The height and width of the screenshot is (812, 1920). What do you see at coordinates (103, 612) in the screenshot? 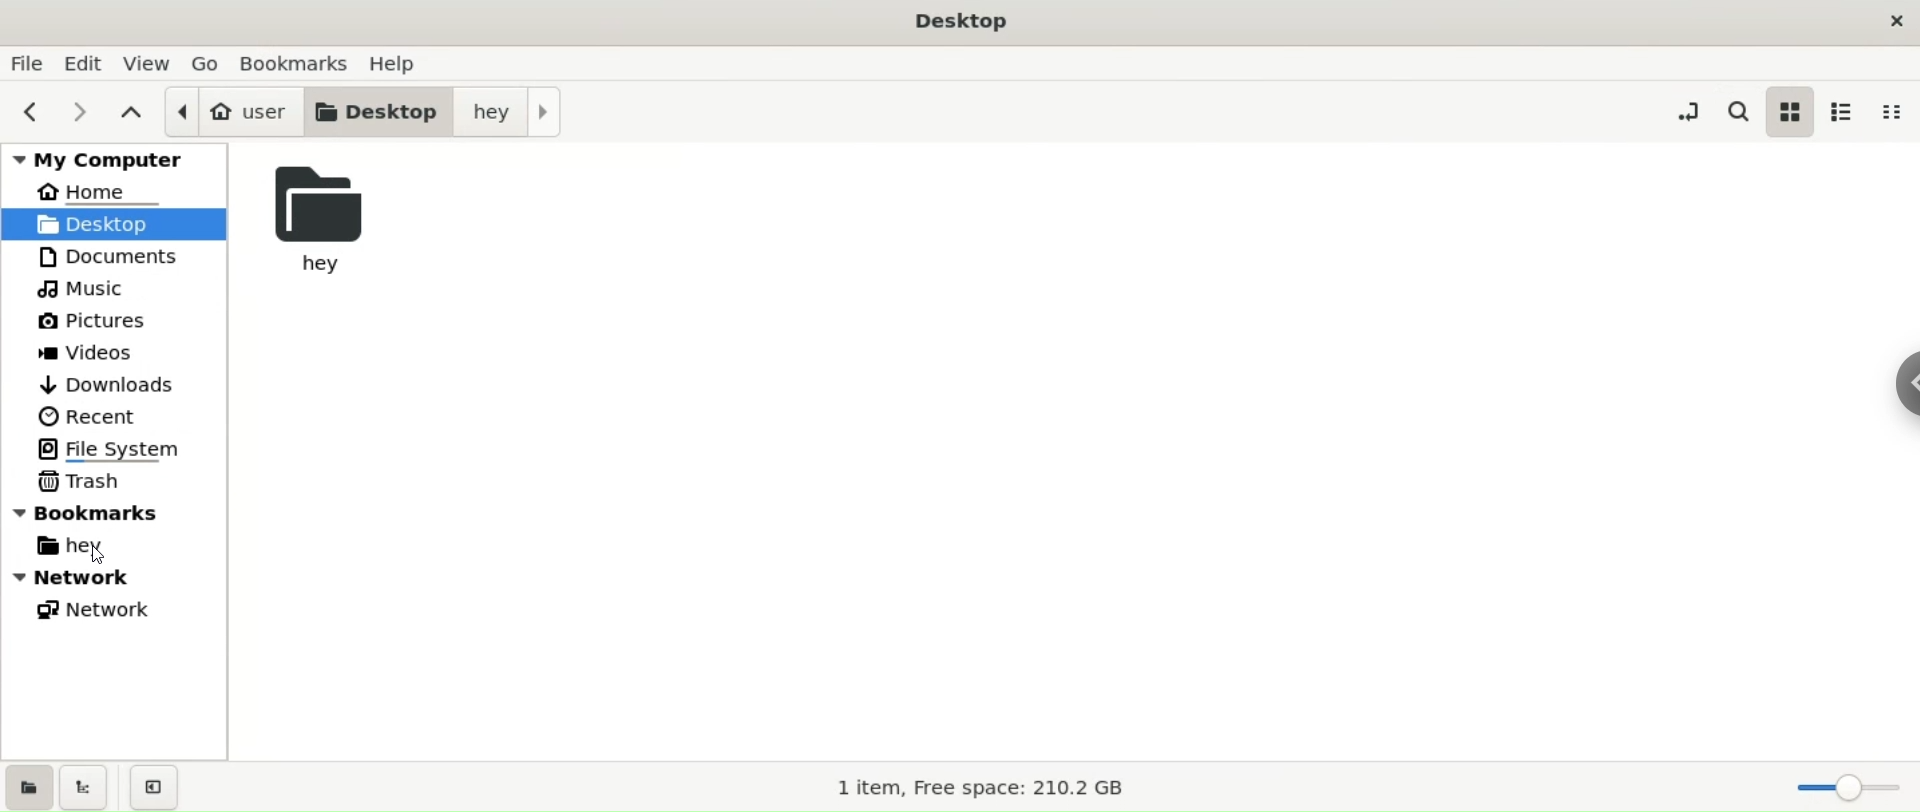
I see `network` at bounding box center [103, 612].